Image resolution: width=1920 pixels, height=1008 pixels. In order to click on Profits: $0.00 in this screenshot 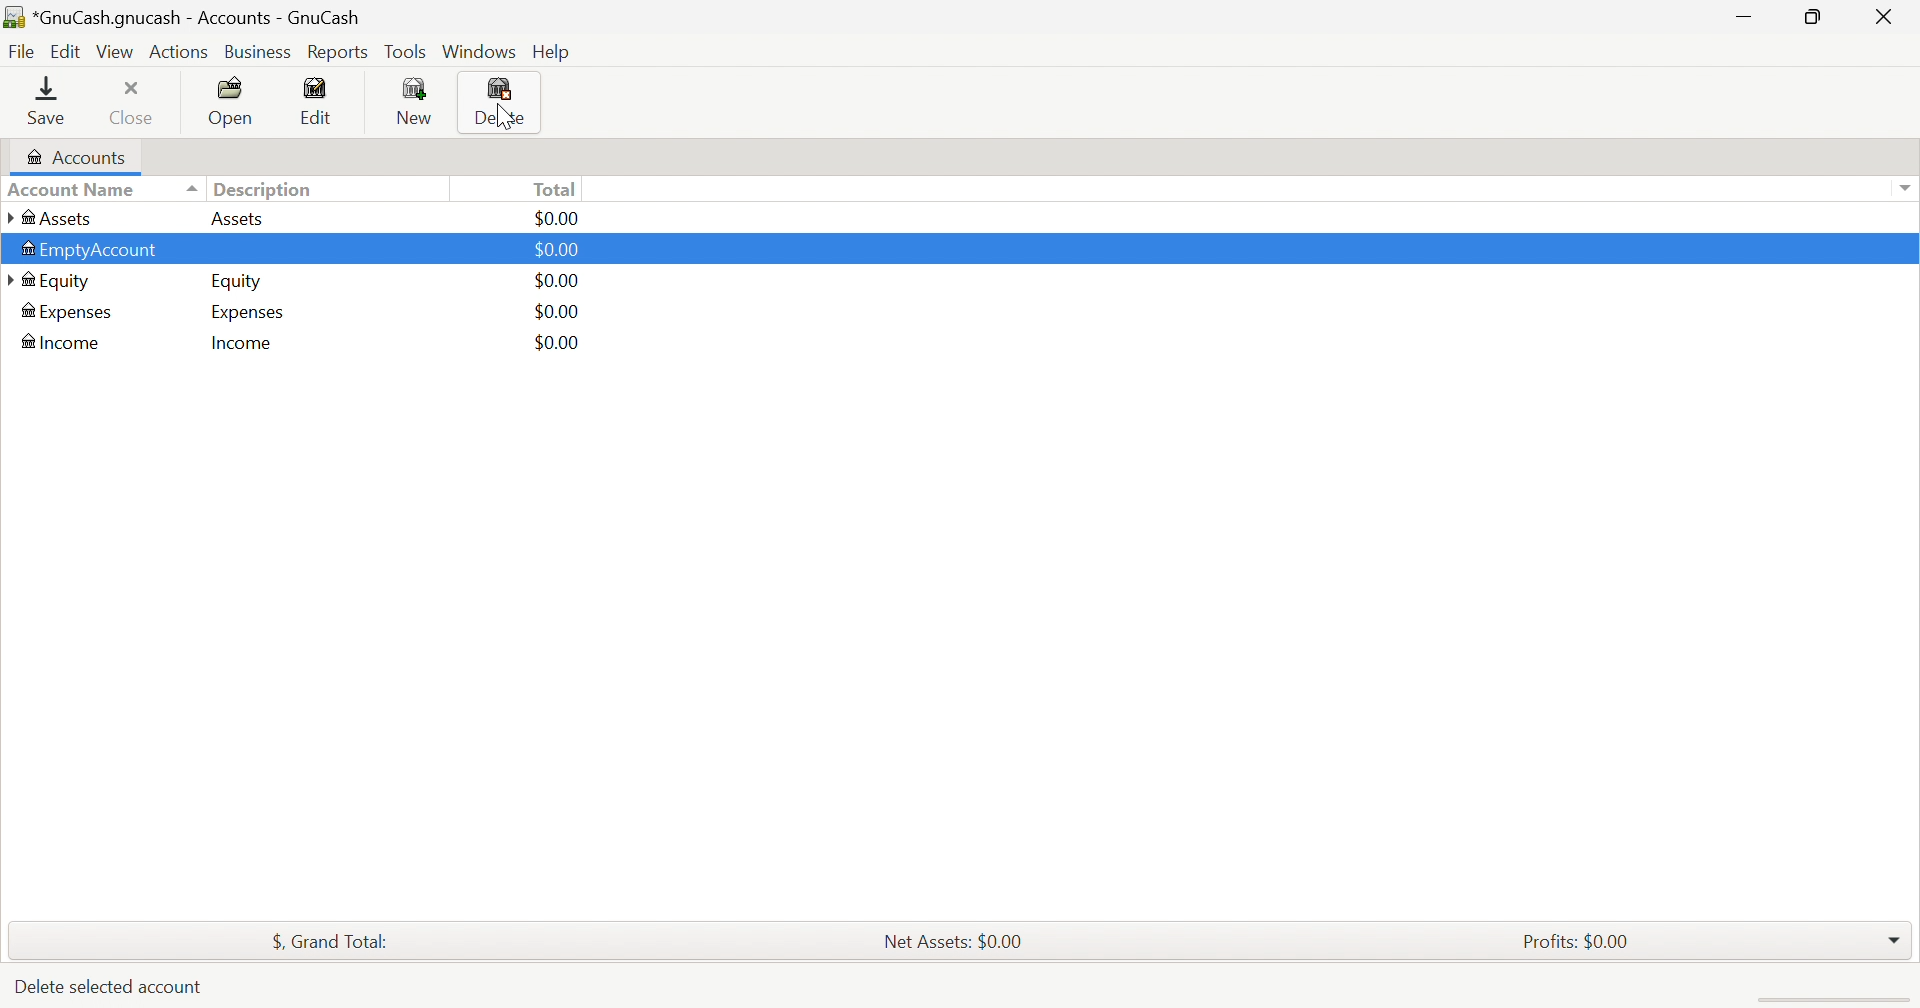, I will do `click(1580, 942)`.